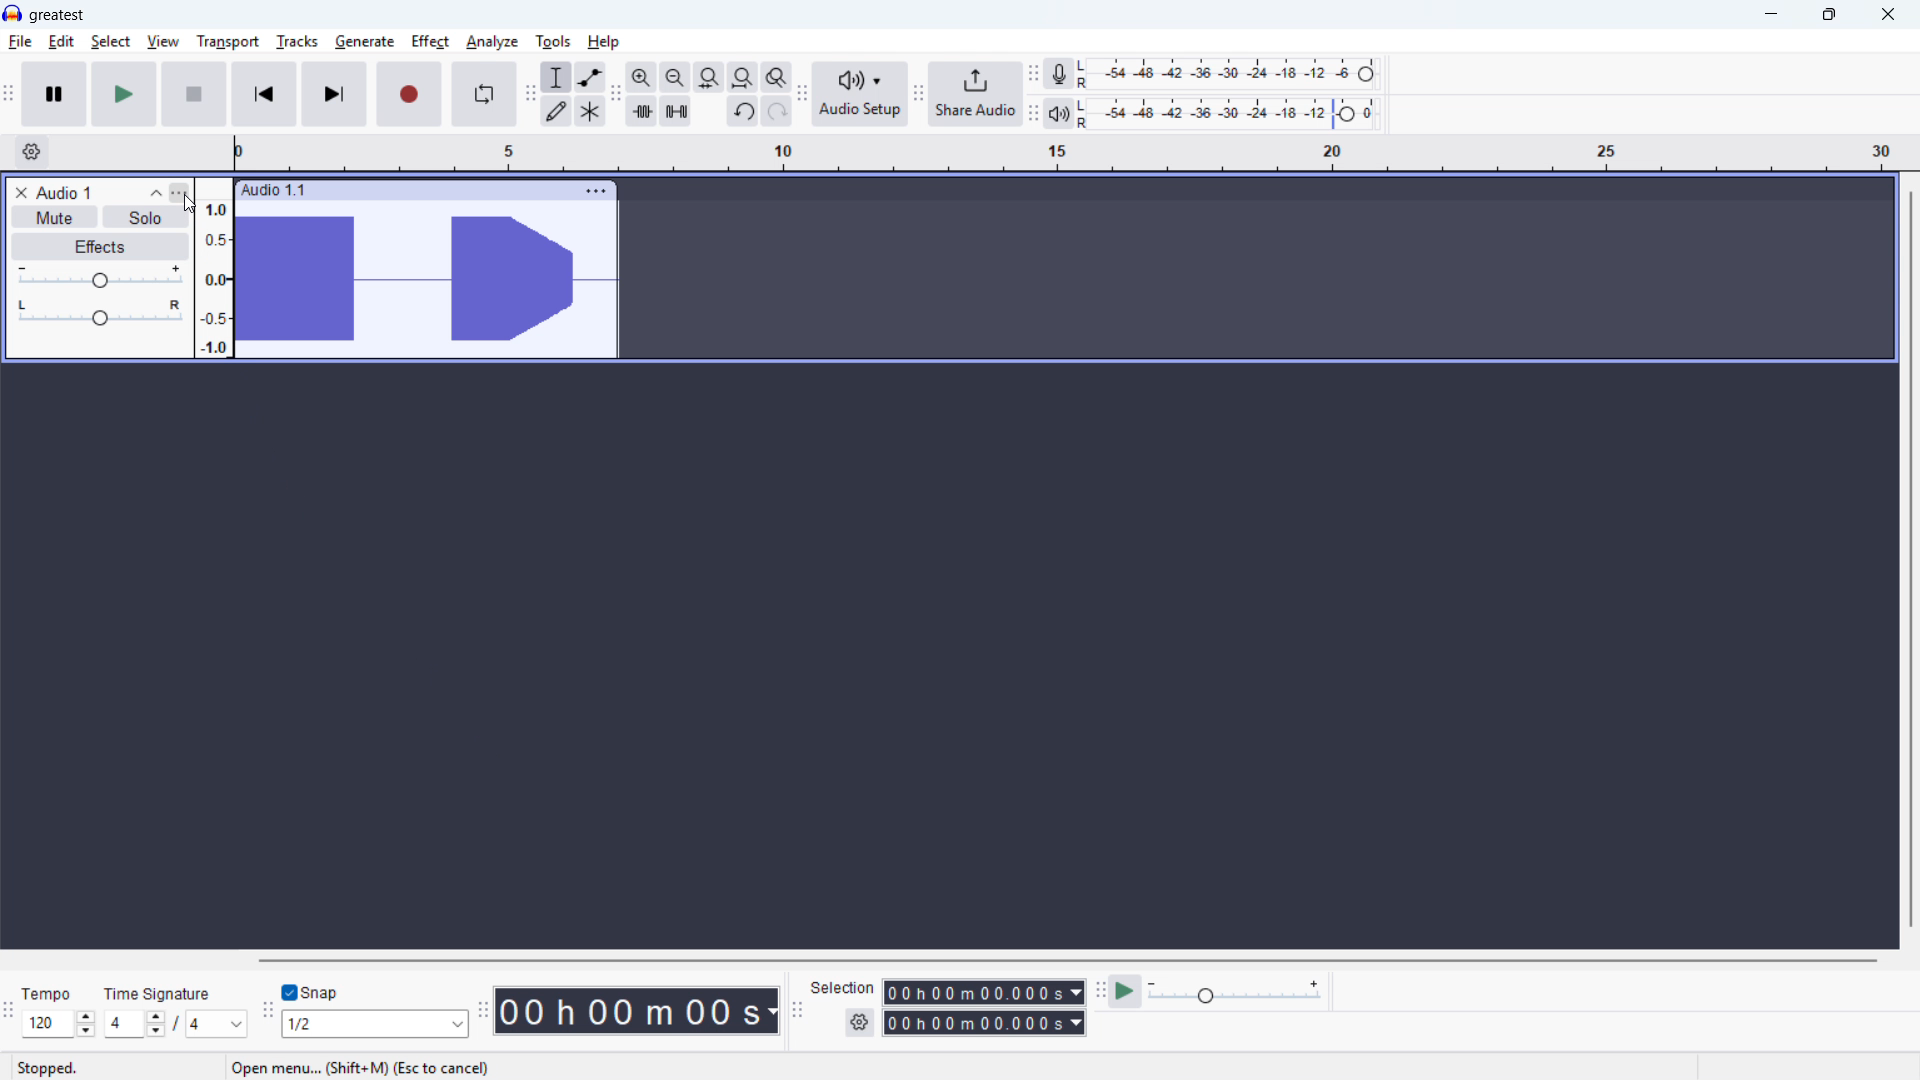 This screenshot has width=1920, height=1080. What do you see at coordinates (557, 111) in the screenshot?
I see `draw tool` at bounding box center [557, 111].